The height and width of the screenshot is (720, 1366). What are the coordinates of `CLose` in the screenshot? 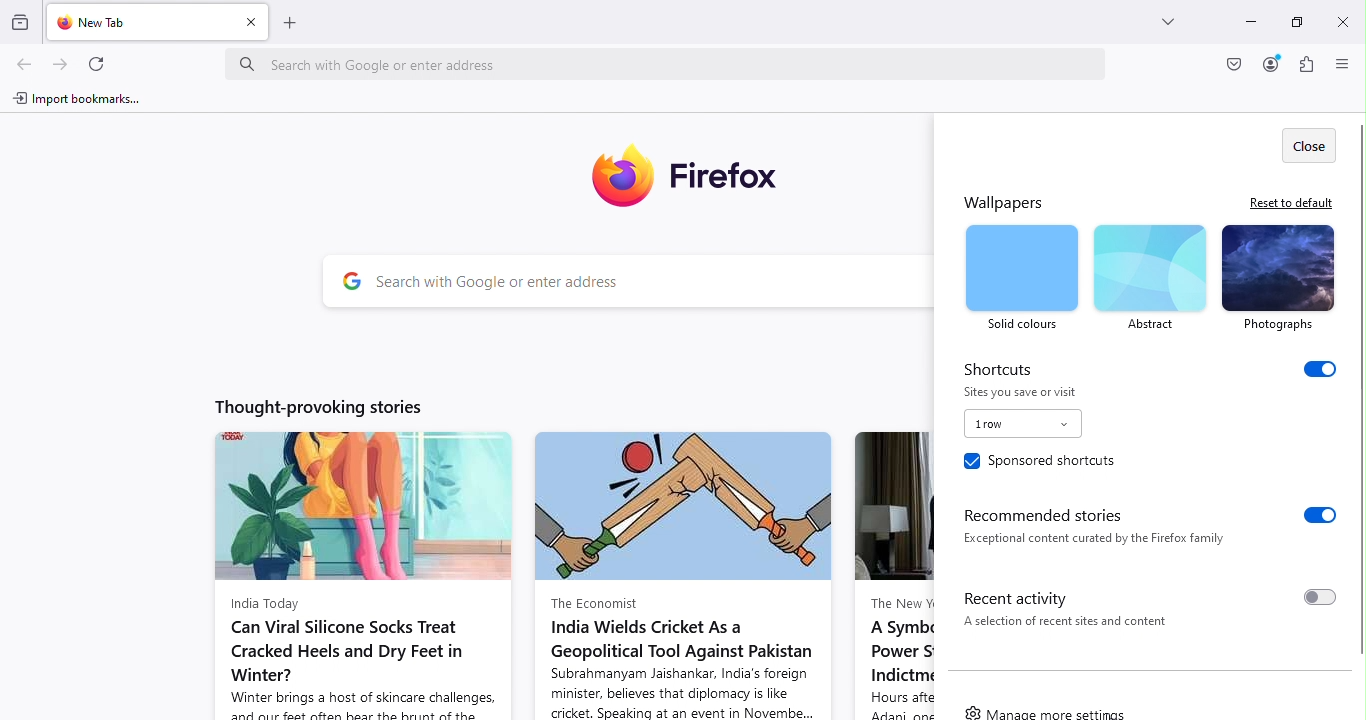 It's located at (1305, 144).